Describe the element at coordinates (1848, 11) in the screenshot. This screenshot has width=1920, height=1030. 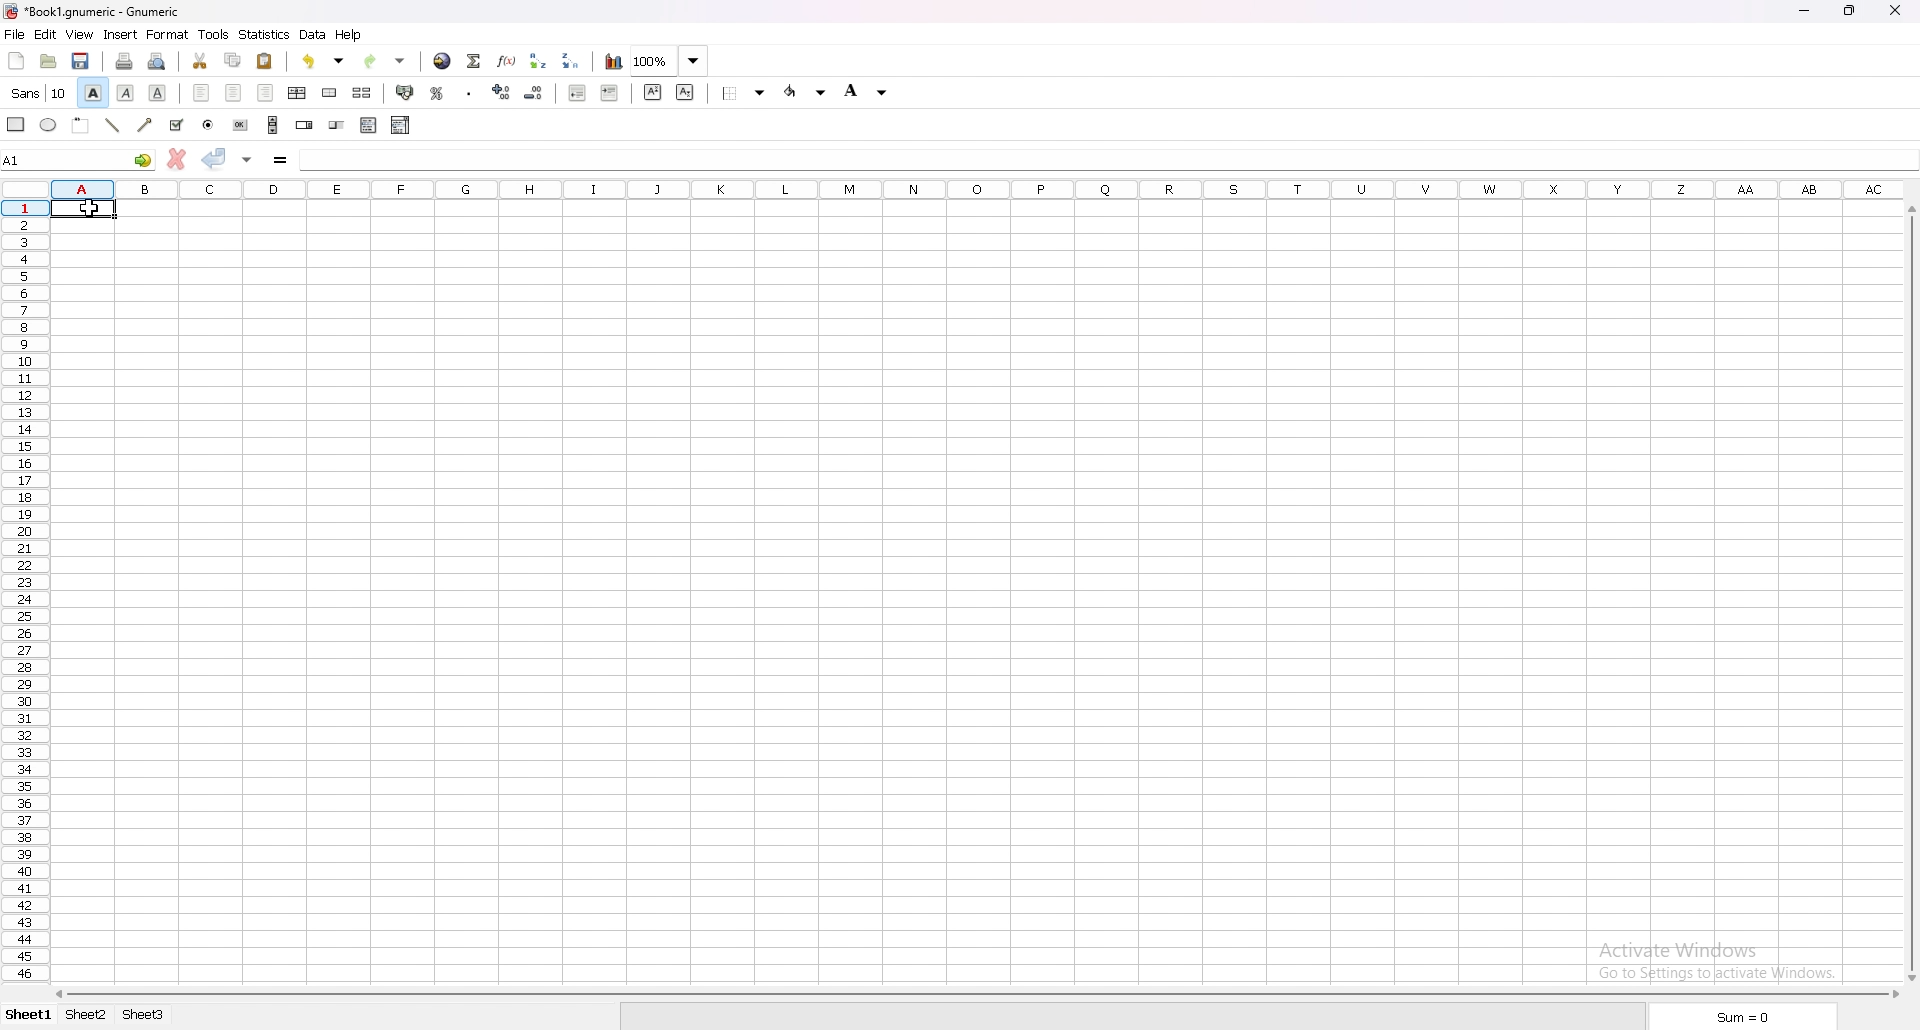
I see `resize` at that location.